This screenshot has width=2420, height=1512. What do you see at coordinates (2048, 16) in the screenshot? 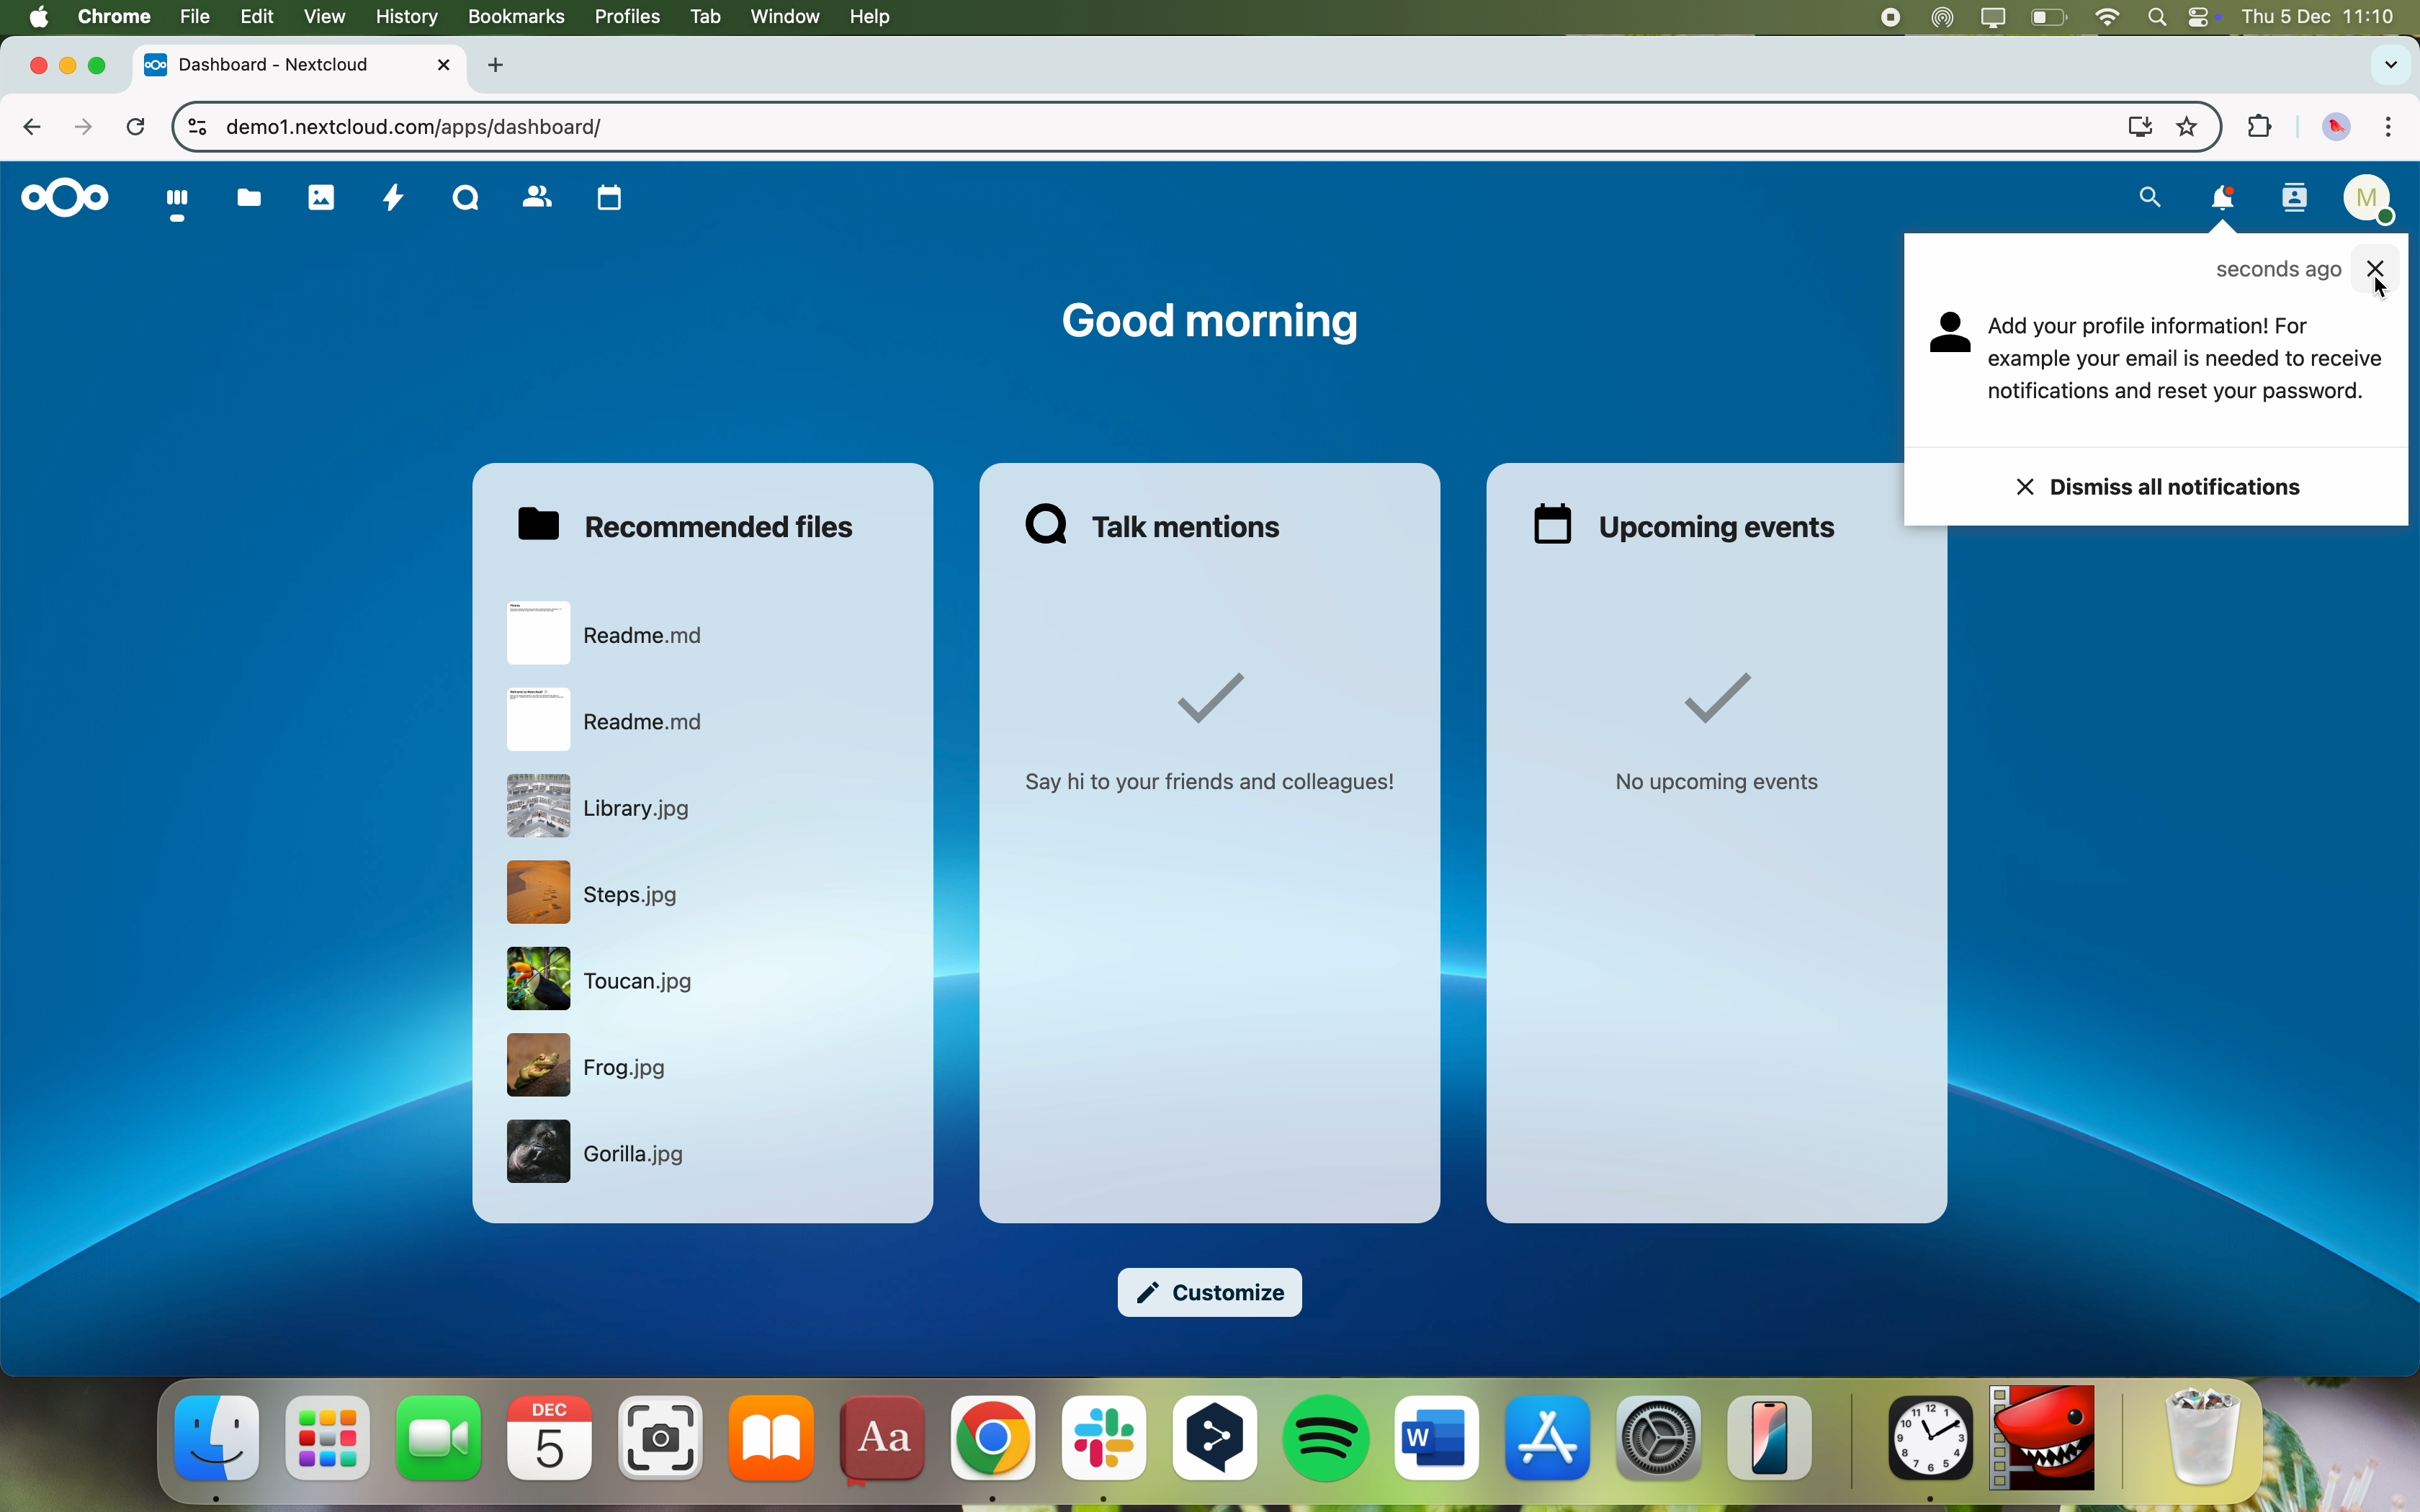
I see `battery` at bounding box center [2048, 16].